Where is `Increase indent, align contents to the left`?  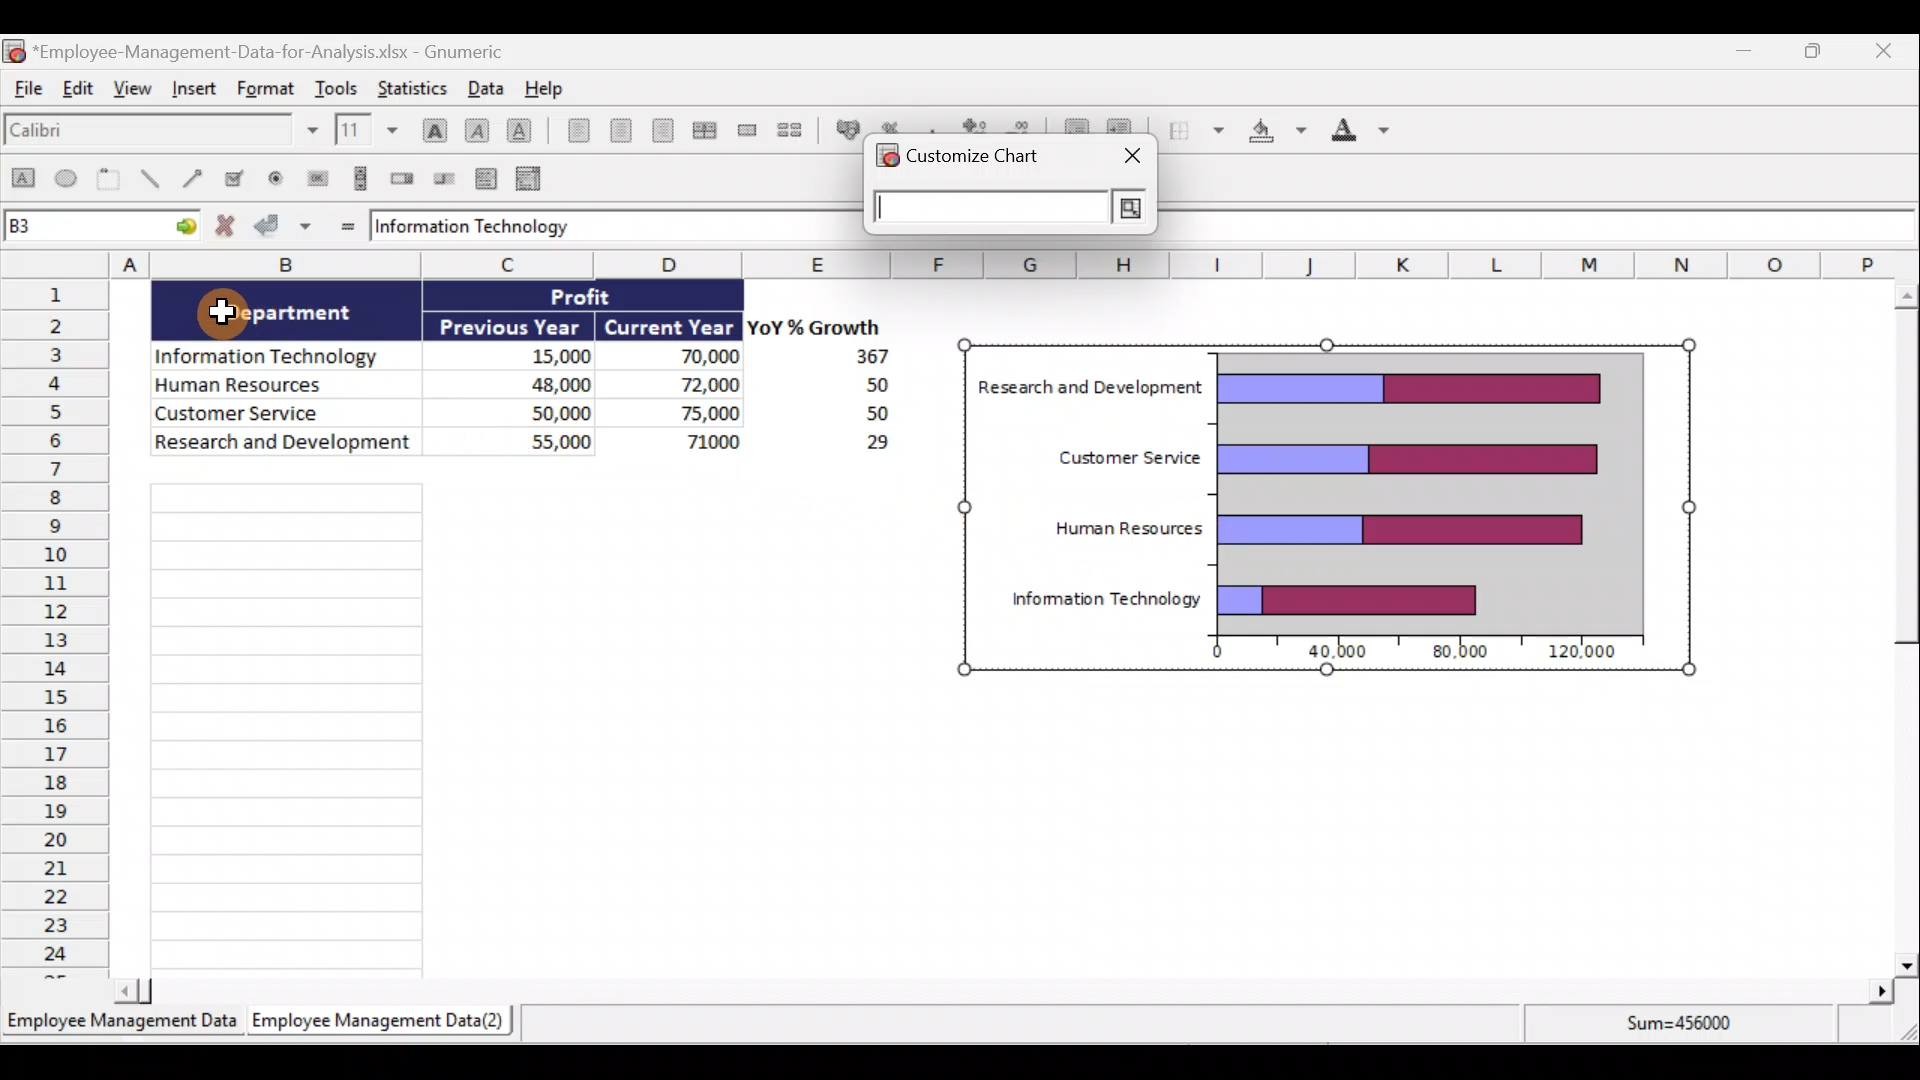
Increase indent, align contents to the left is located at coordinates (1128, 123).